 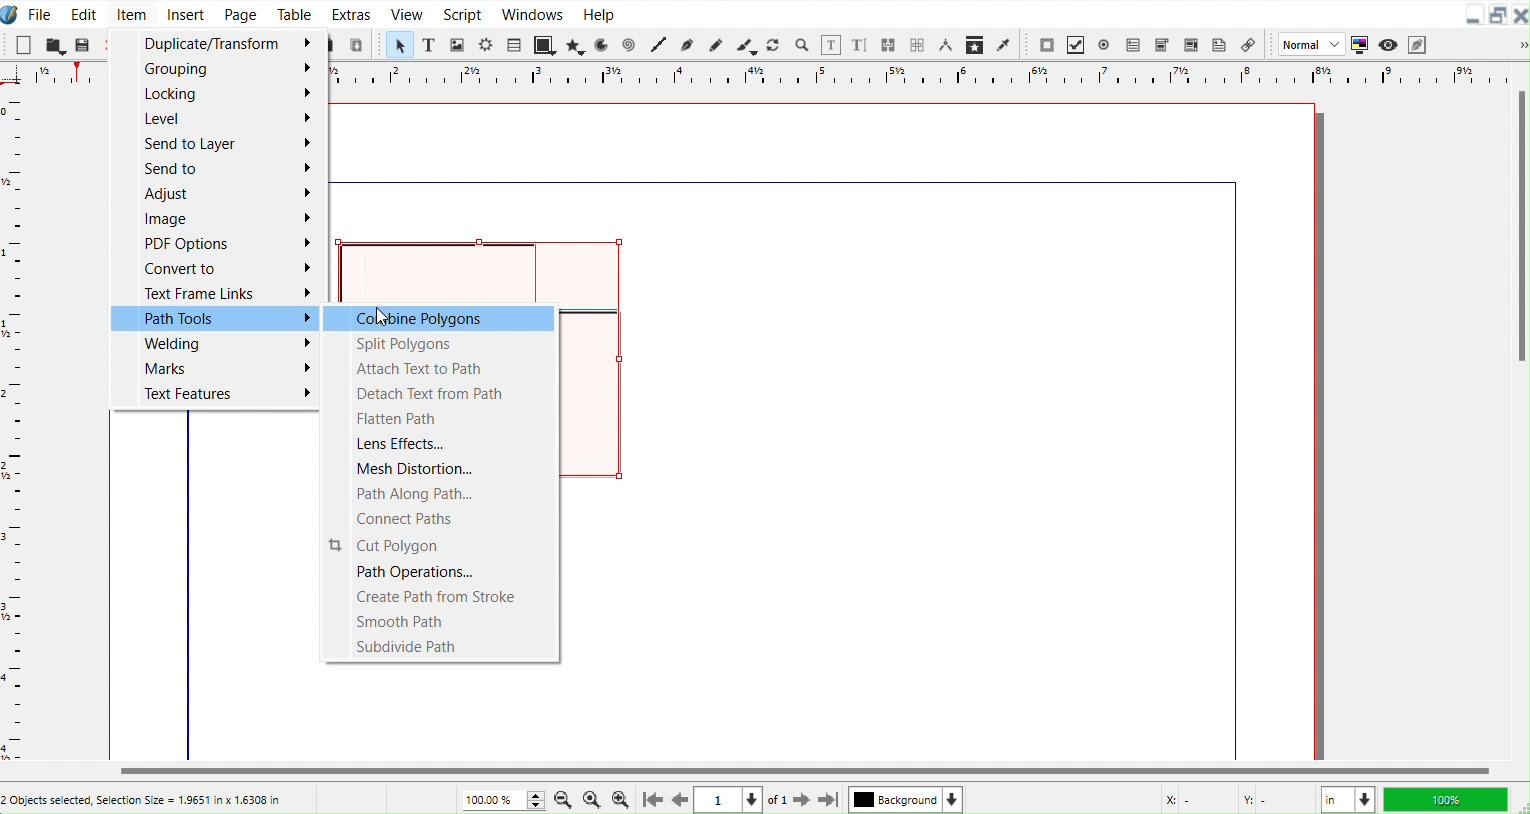 What do you see at coordinates (564, 799) in the screenshot?
I see `Zoom Out` at bounding box center [564, 799].